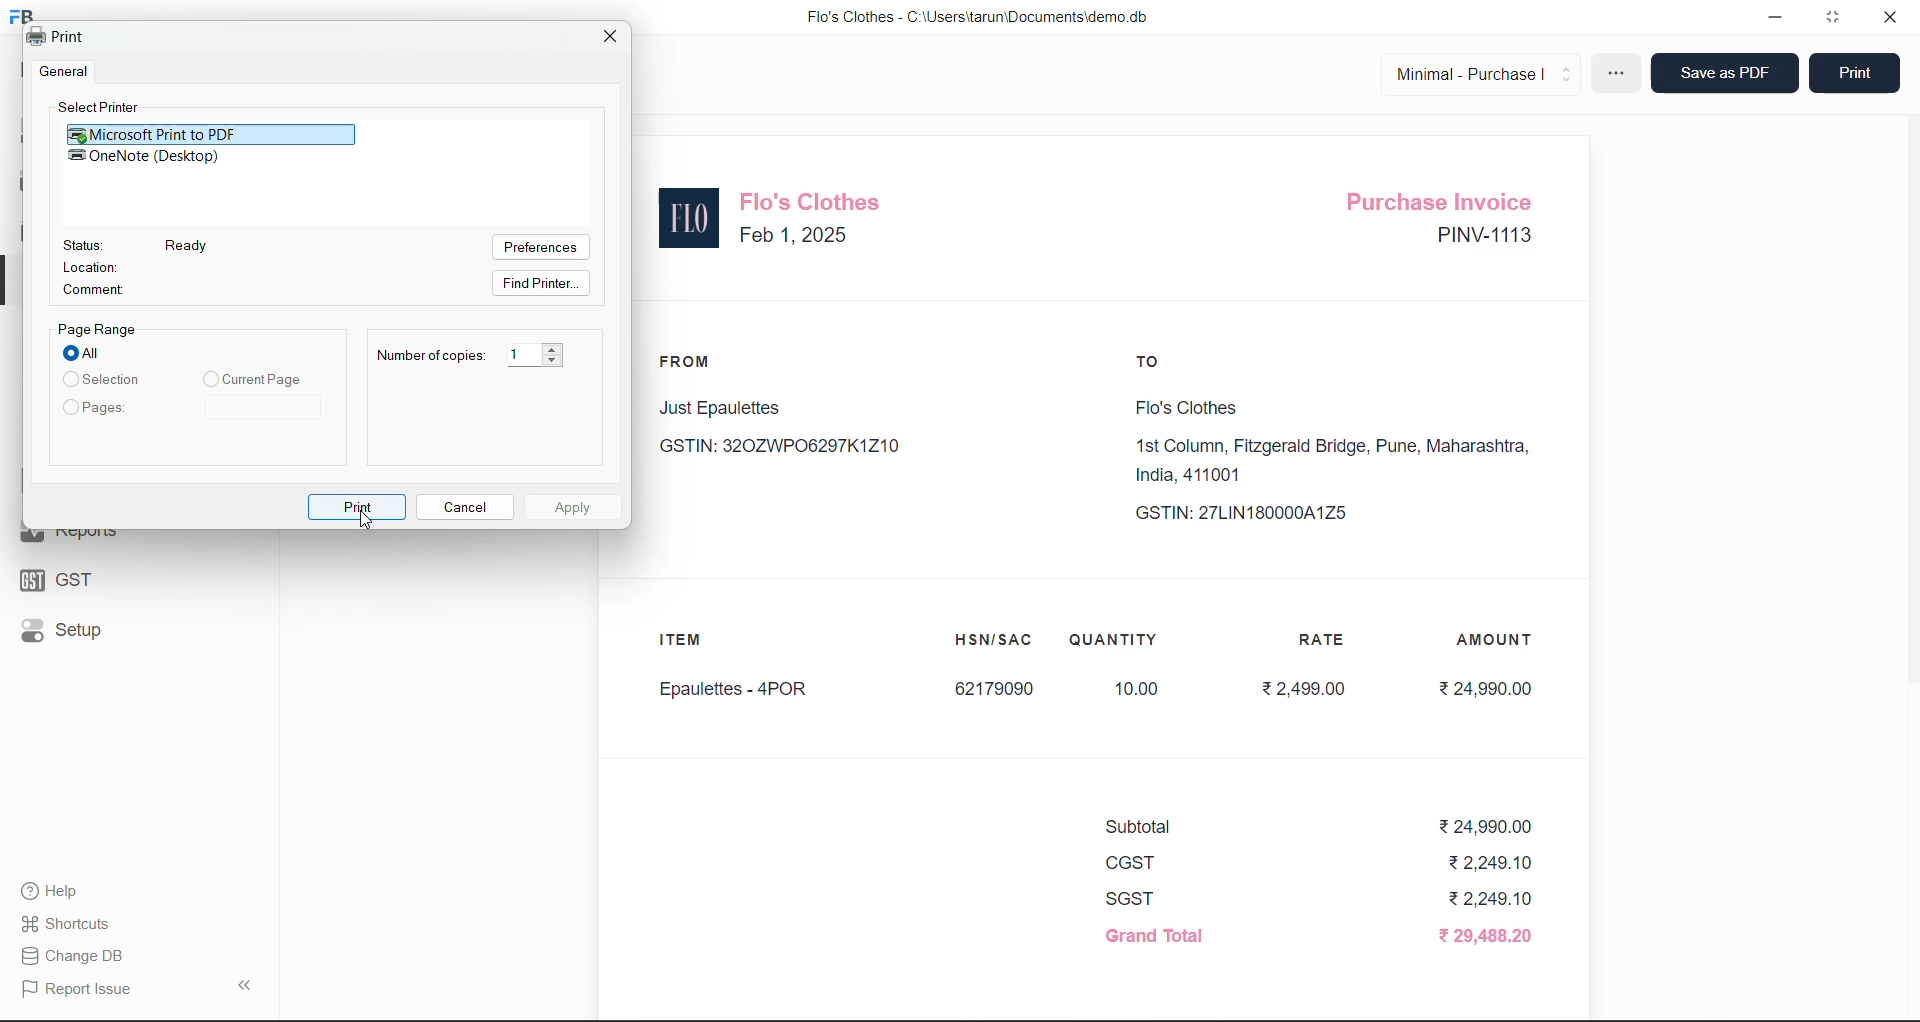 The image size is (1920, 1022). What do you see at coordinates (77, 955) in the screenshot?
I see `| Change DB` at bounding box center [77, 955].